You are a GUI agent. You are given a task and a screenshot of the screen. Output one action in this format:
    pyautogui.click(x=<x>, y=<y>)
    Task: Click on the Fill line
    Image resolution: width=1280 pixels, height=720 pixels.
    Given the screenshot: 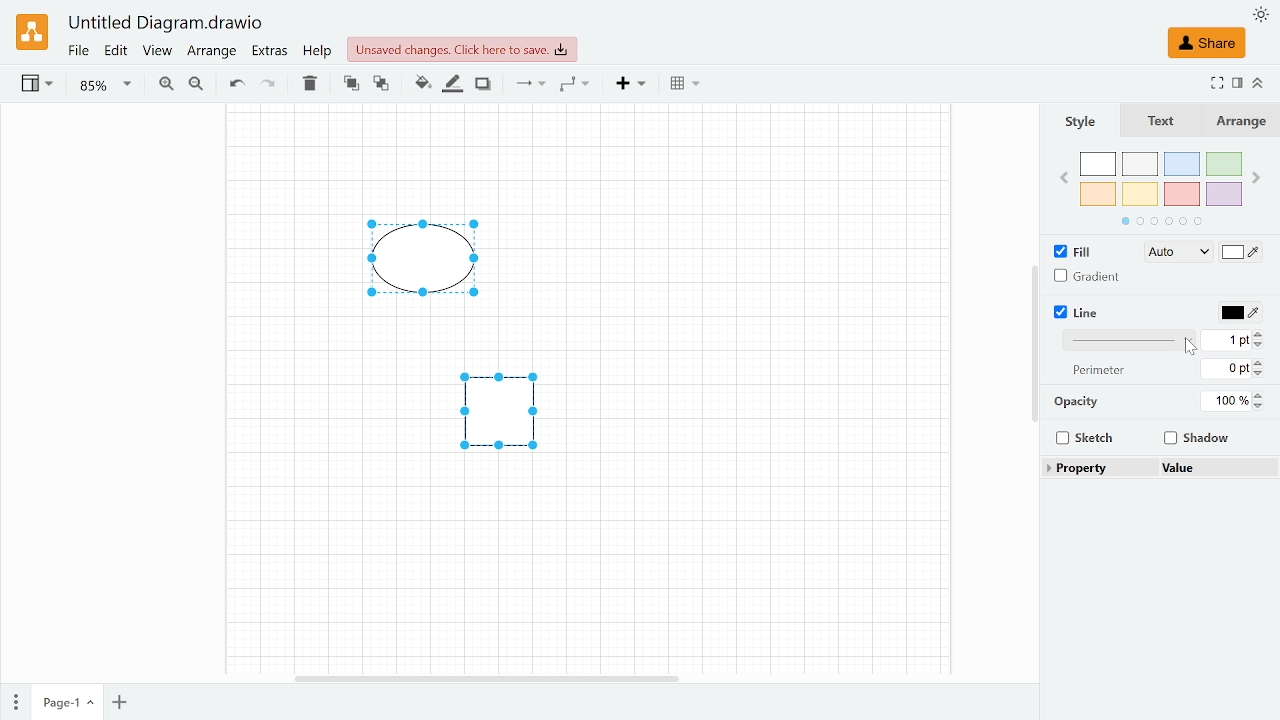 What is the action you would take?
    pyautogui.click(x=450, y=85)
    